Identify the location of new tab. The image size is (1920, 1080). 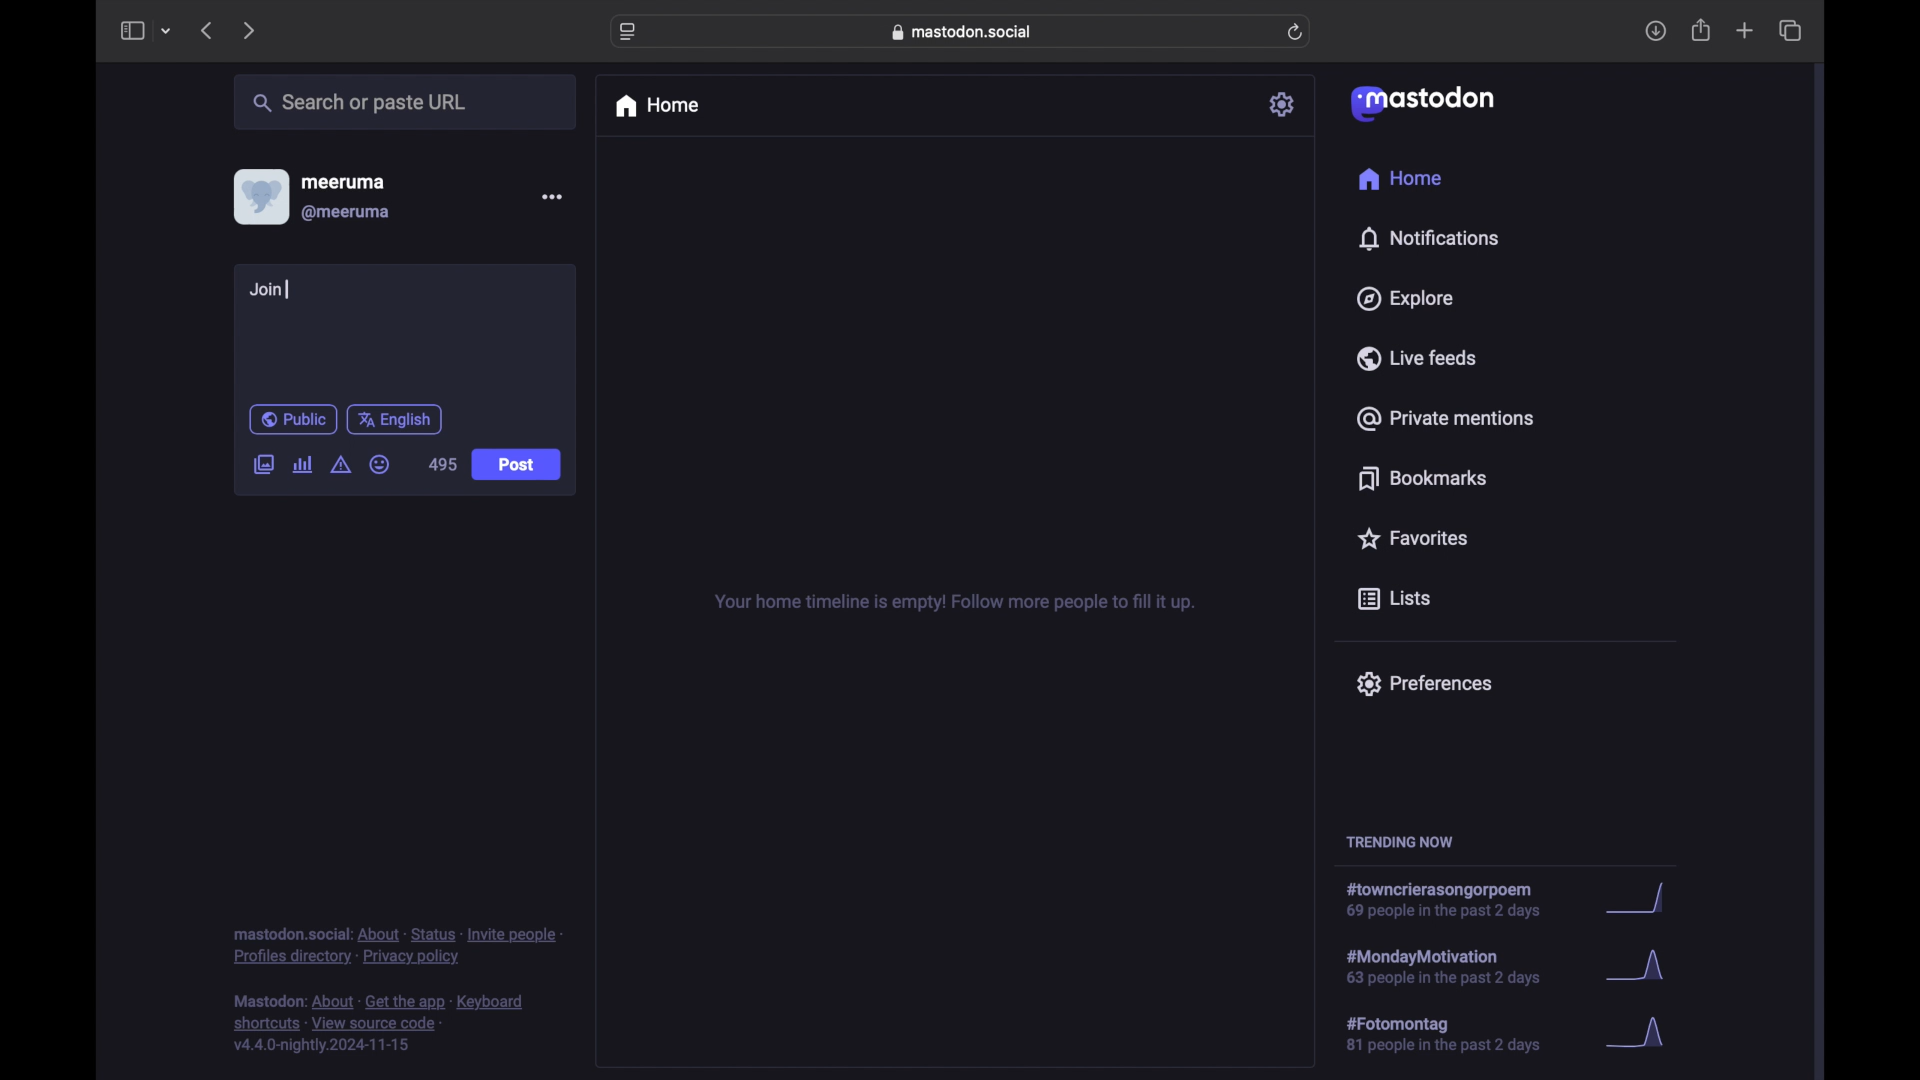
(1745, 30).